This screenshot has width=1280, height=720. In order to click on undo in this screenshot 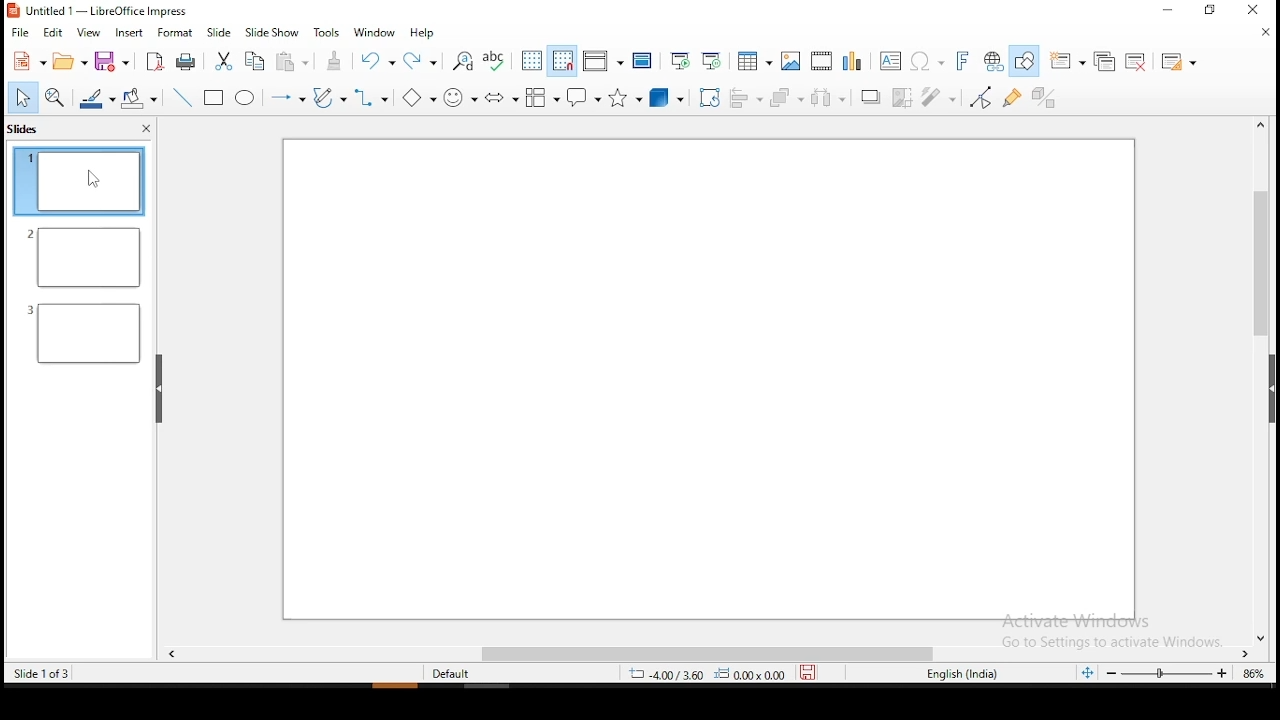, I will do `click(378, 63)`.